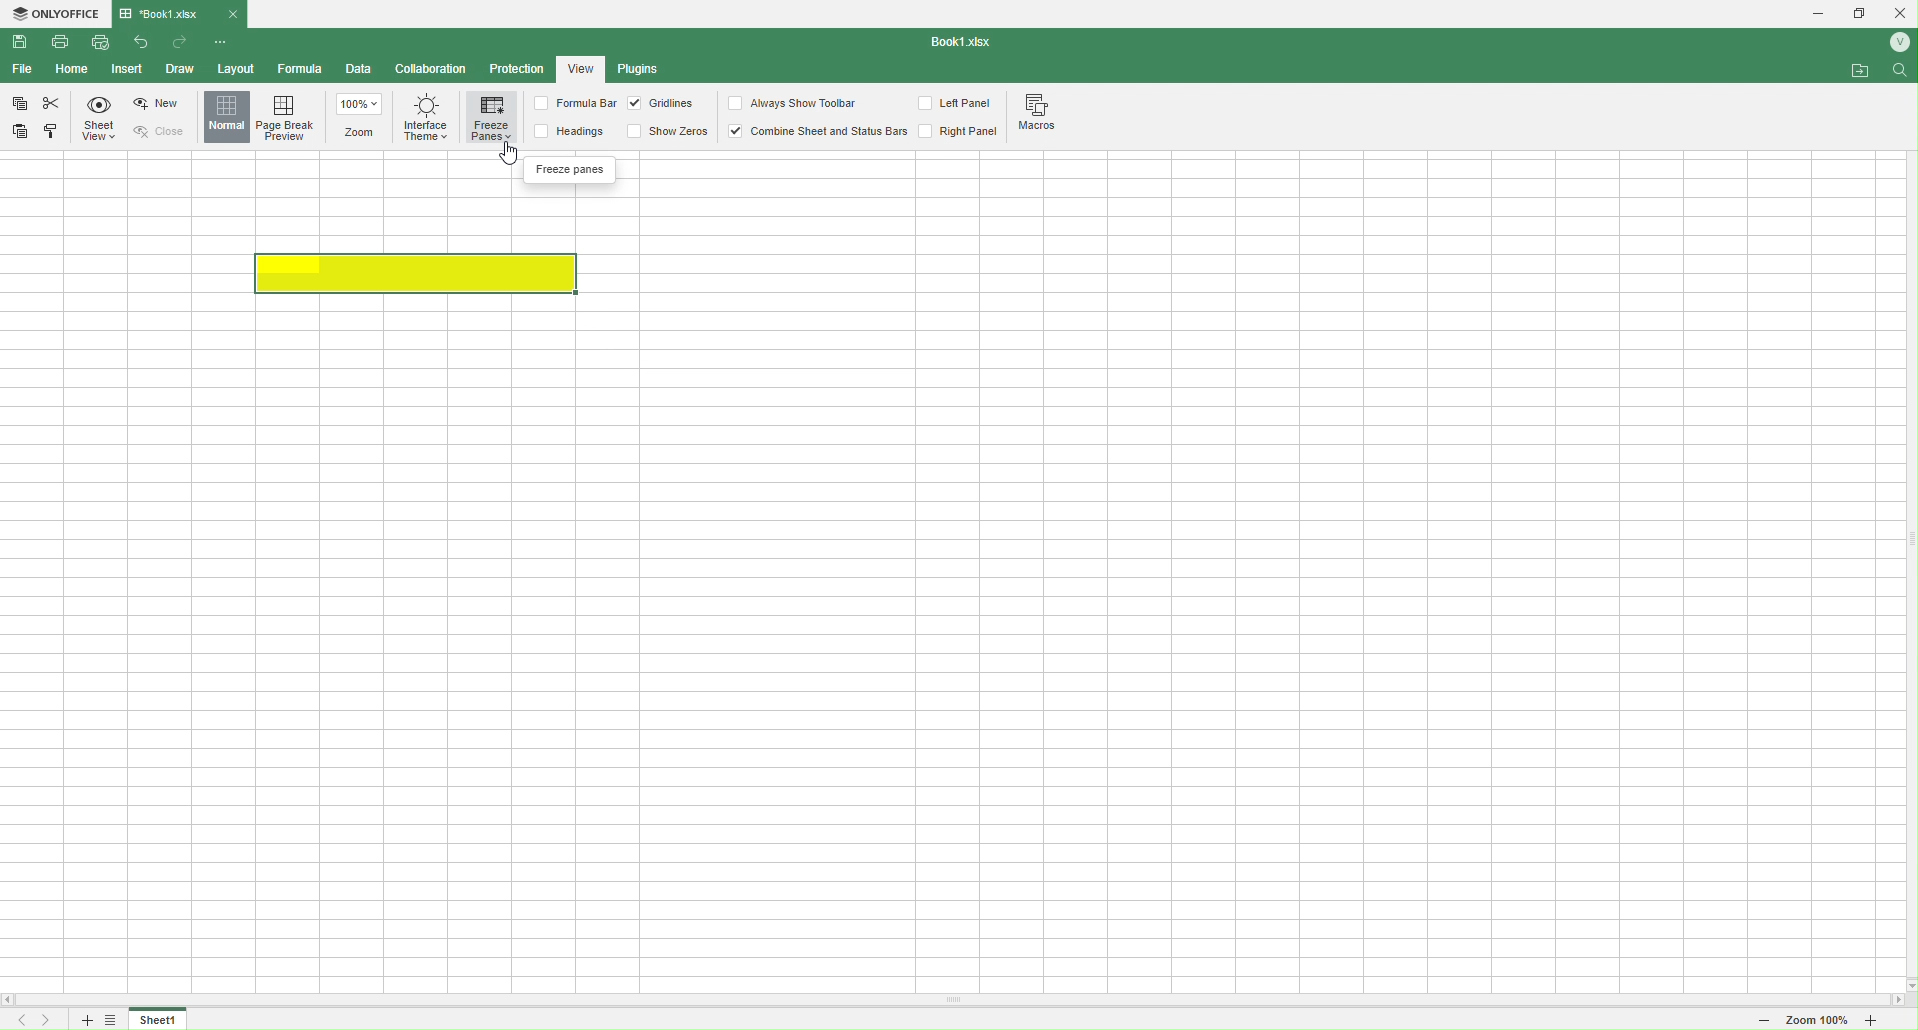 The height and width of the screenshot is (1030, 1918). What do you see at coordinates (958, 105) in the screenshot?
I see `Left Panel` at bounding box center [958, 105].